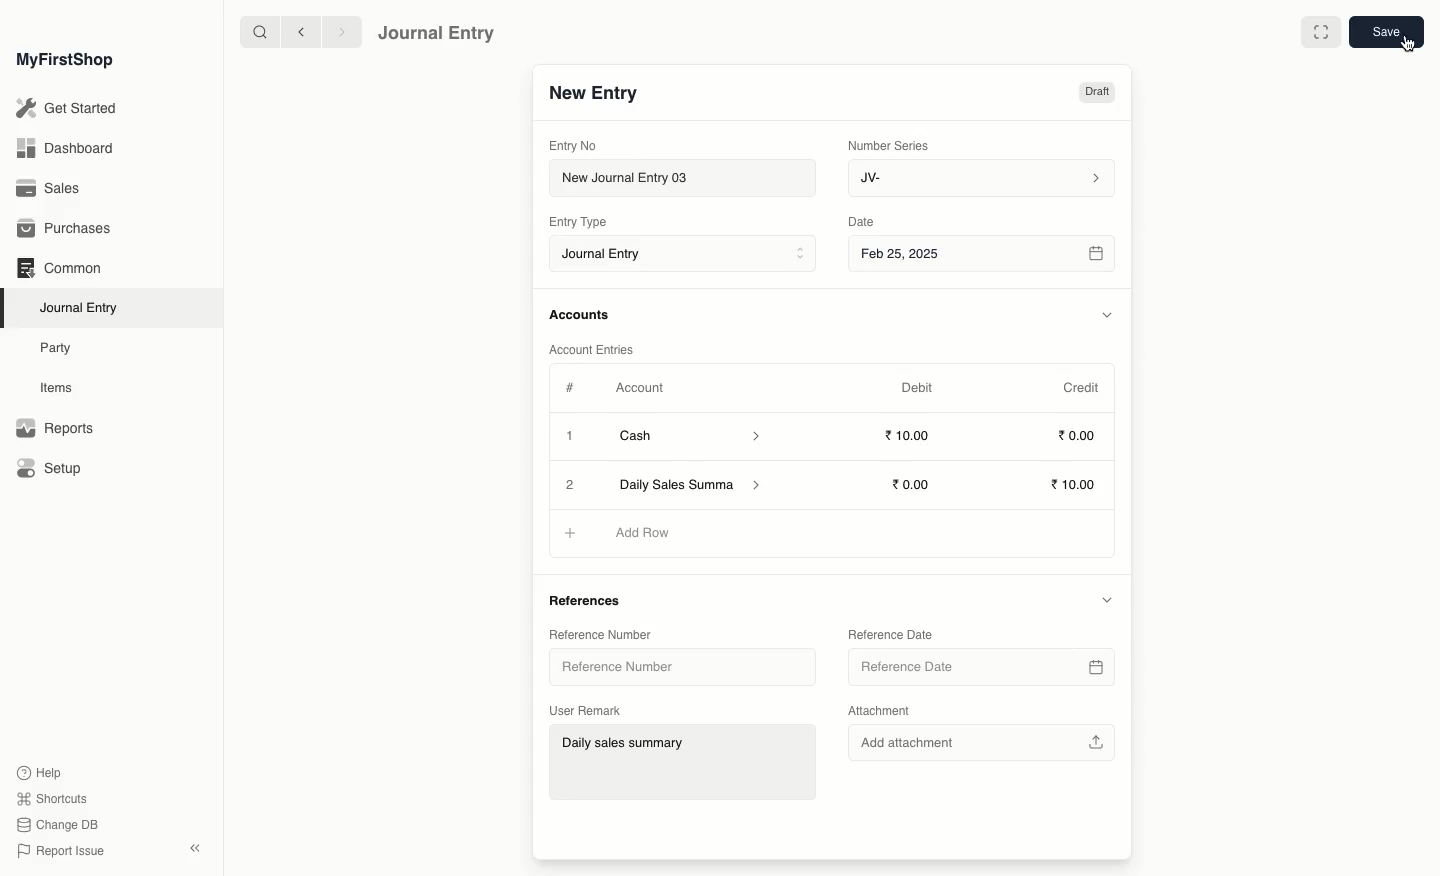 Image resolution: width=1440 pixels, height=876 pixels. I want to click on Date, so click(862, 222).